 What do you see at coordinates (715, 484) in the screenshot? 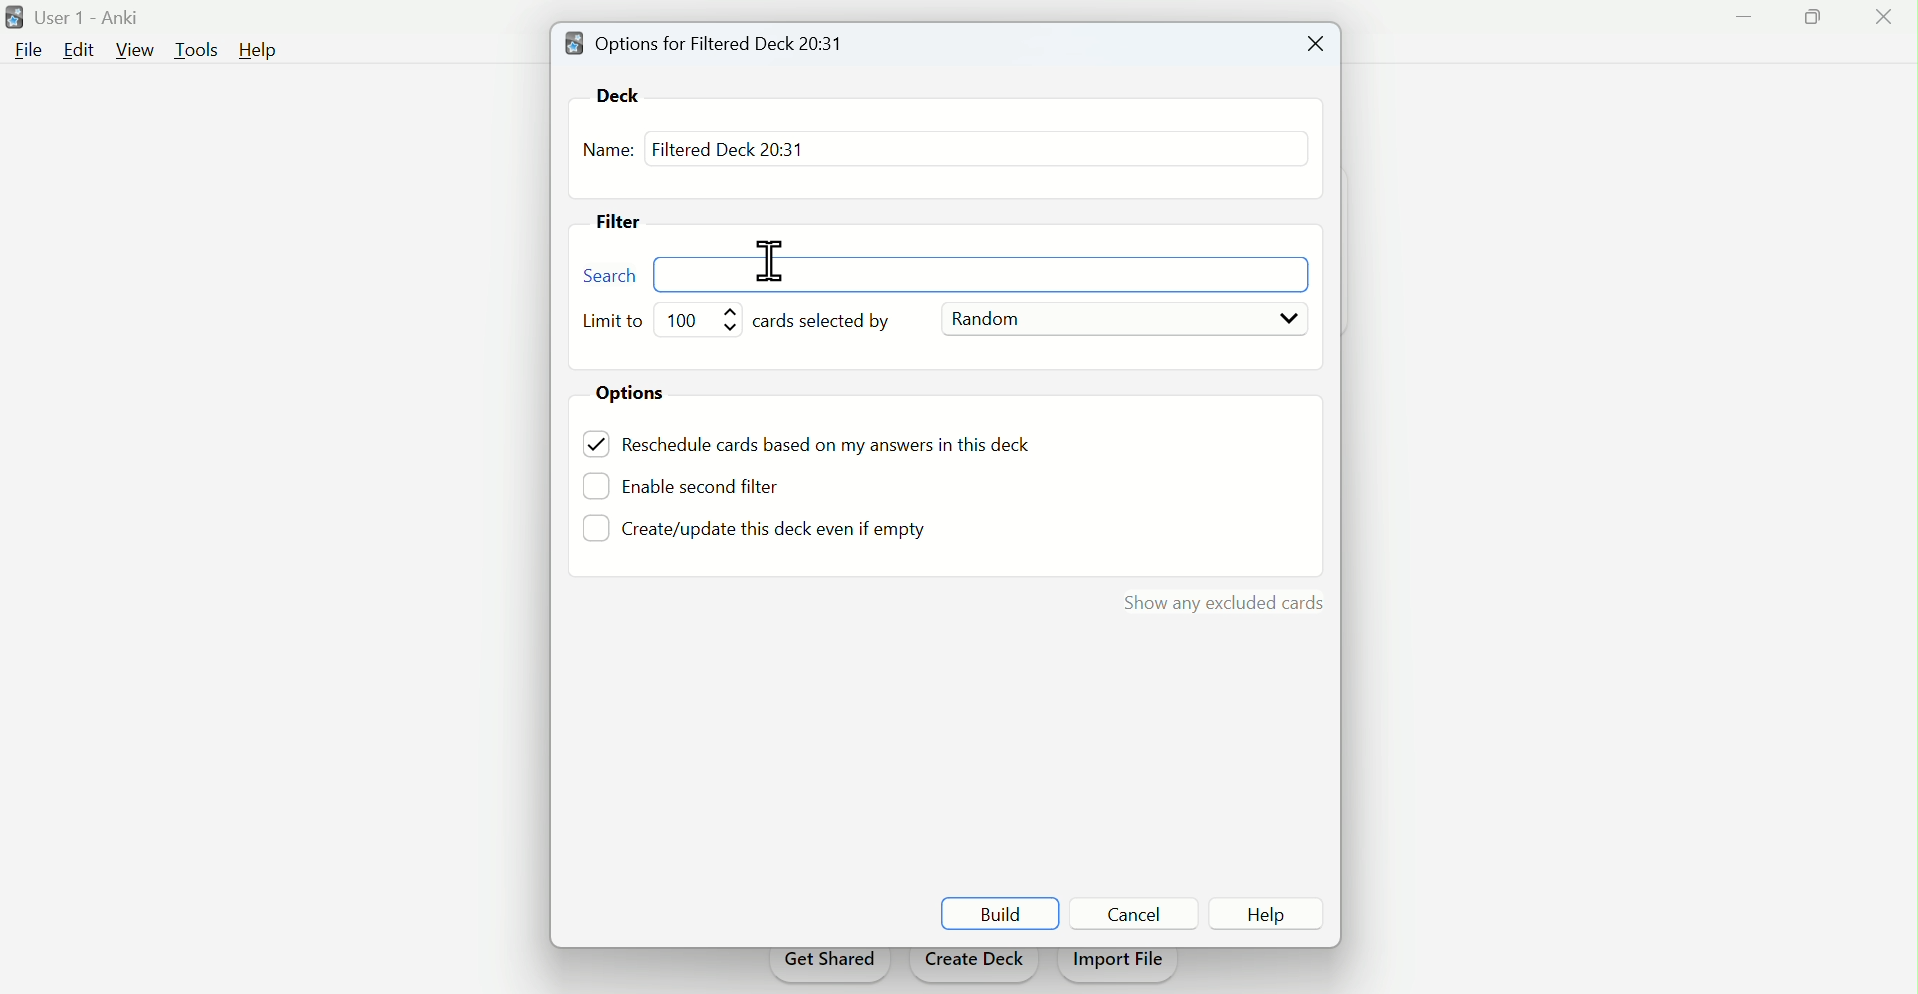
I see ` Enable second Filter` at bounding box center [715, 484].